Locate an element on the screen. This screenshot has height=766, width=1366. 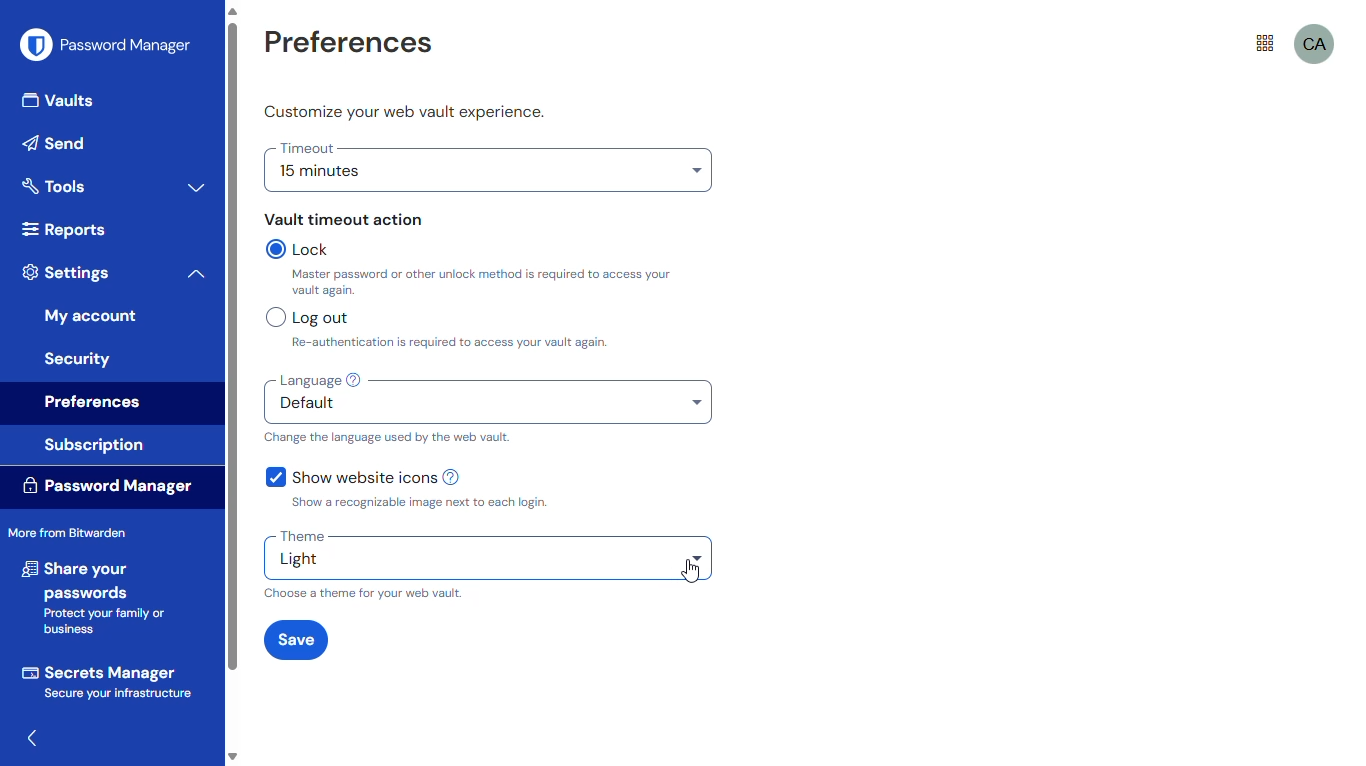
preferences is located at coordinates (347, 44).